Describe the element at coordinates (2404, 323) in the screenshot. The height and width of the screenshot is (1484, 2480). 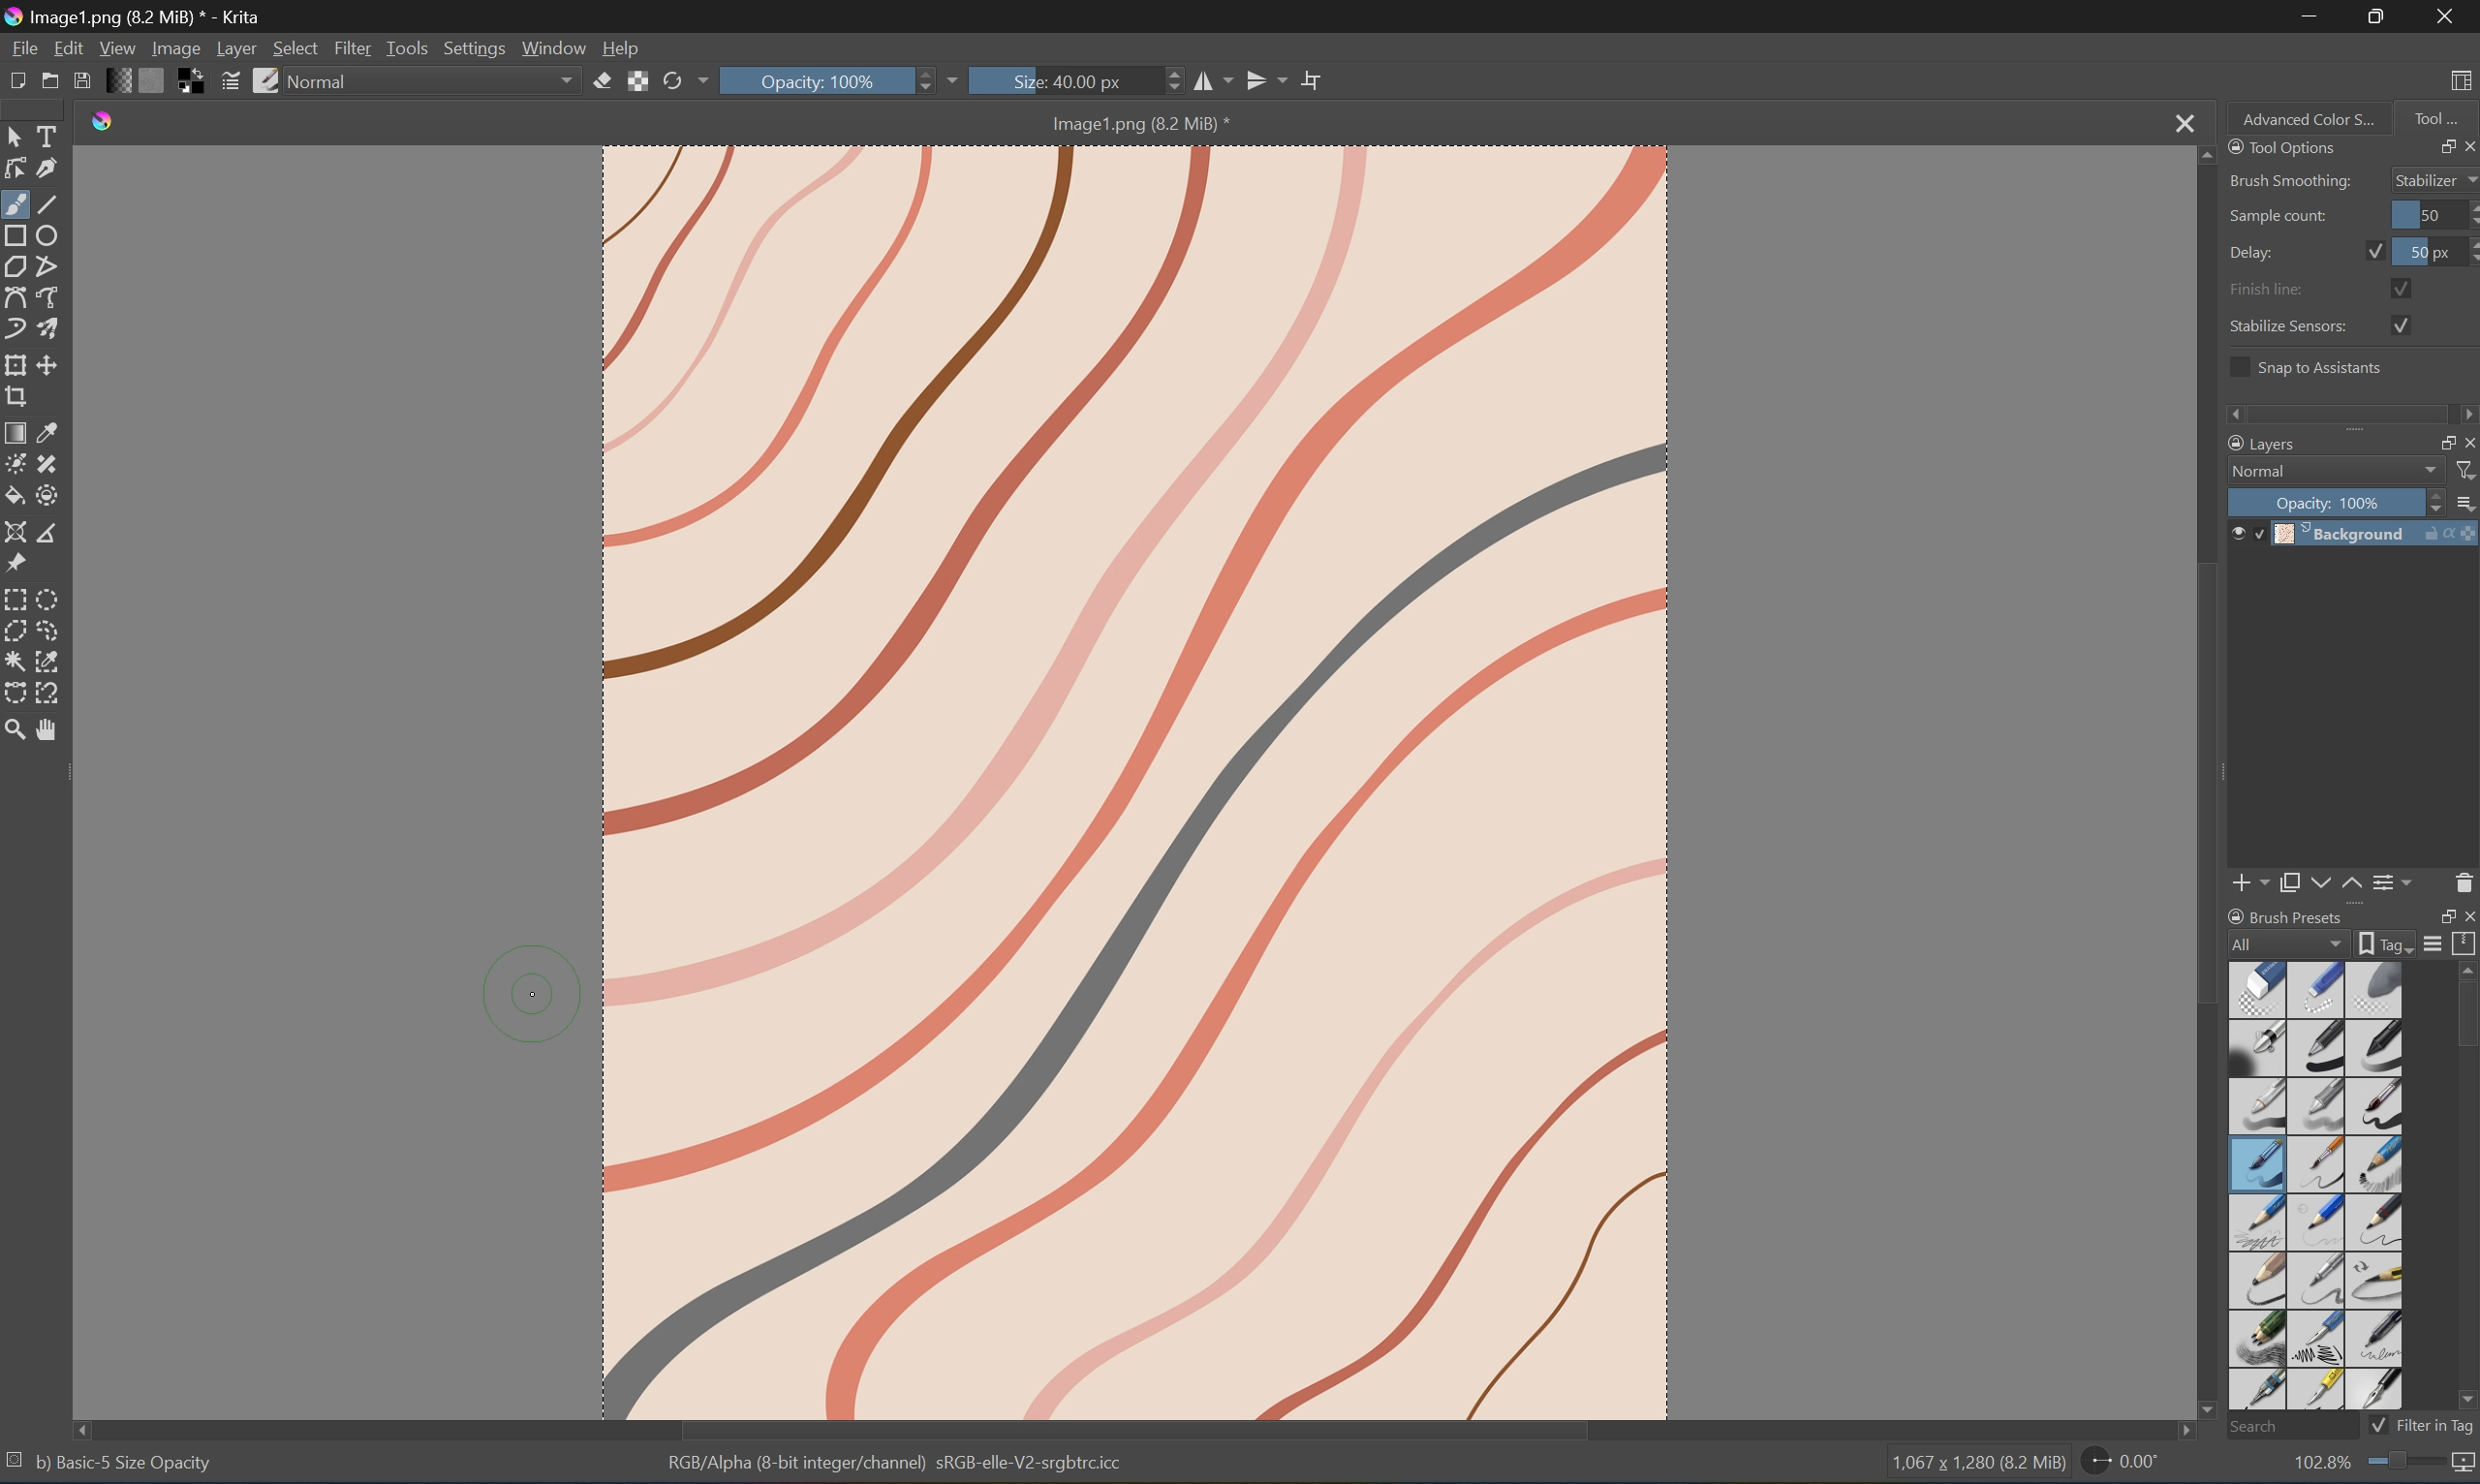
I see `Checkbox` at that location.